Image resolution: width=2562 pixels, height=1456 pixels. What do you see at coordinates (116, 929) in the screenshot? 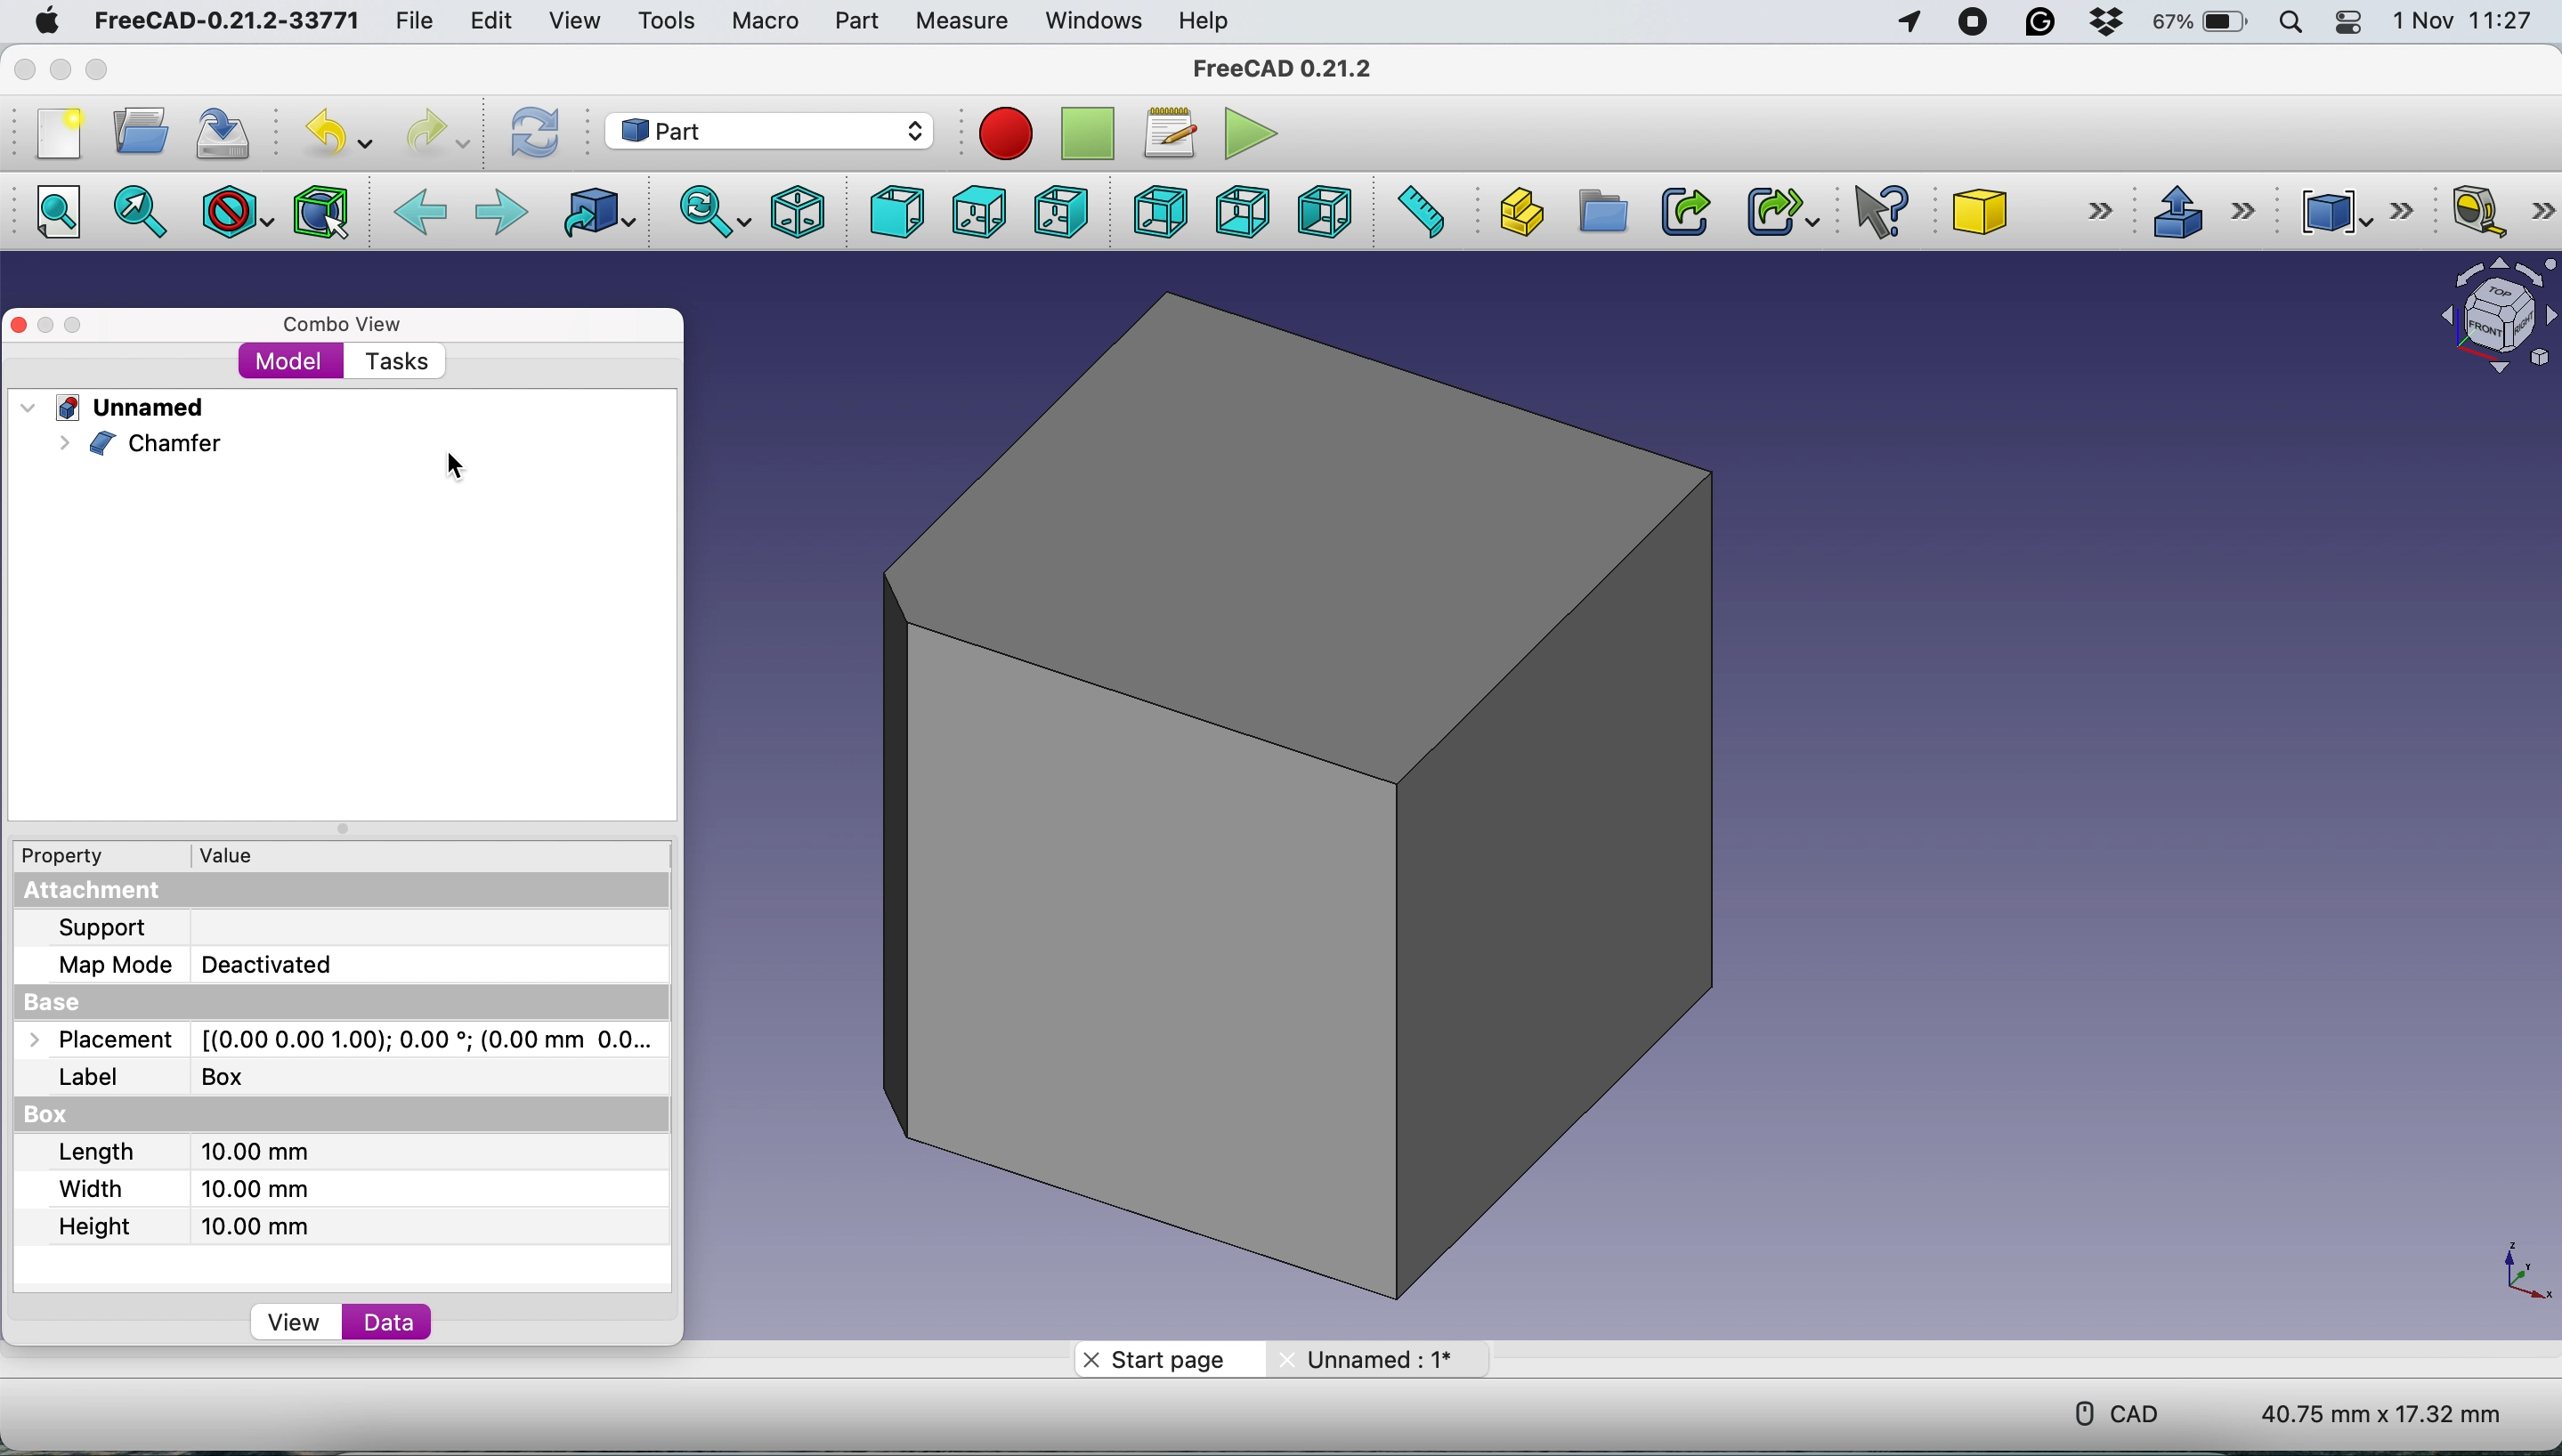
I see `support` at bounding box center [116, 929].